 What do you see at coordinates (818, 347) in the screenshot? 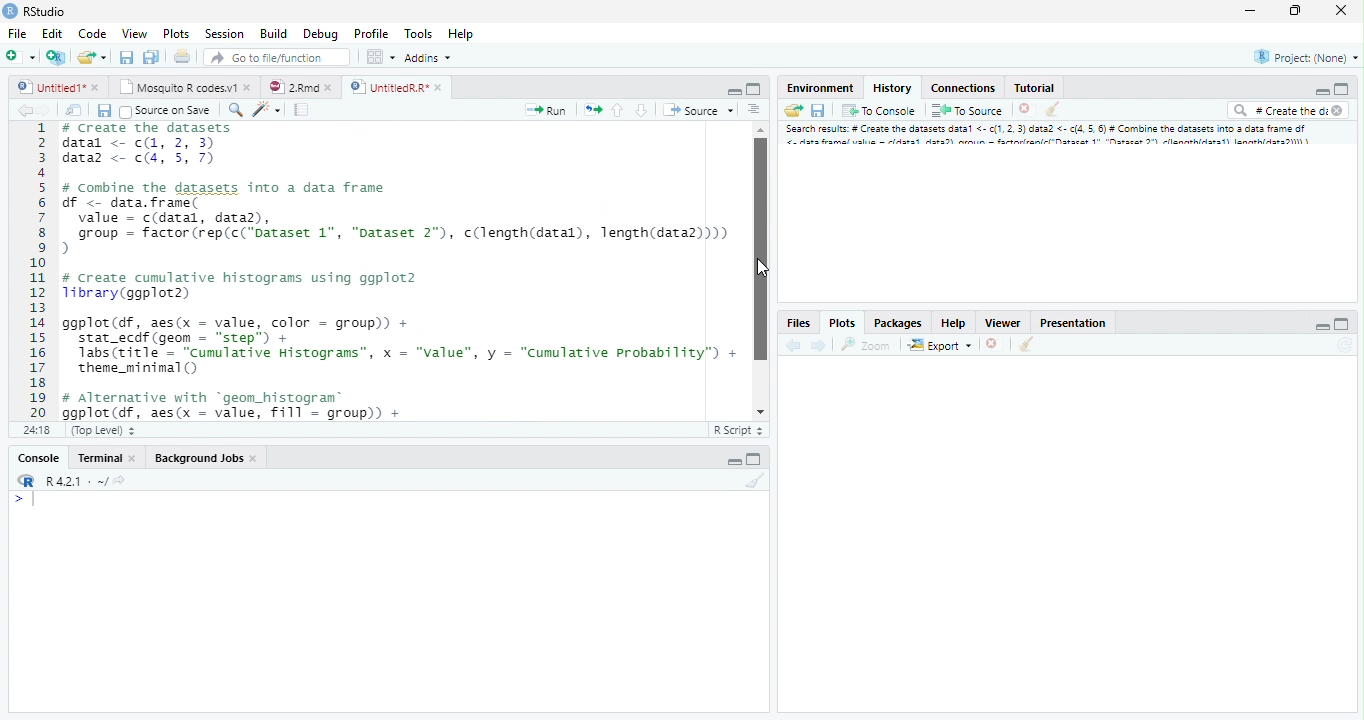
I see `Next` at bounding box center [818, 347].